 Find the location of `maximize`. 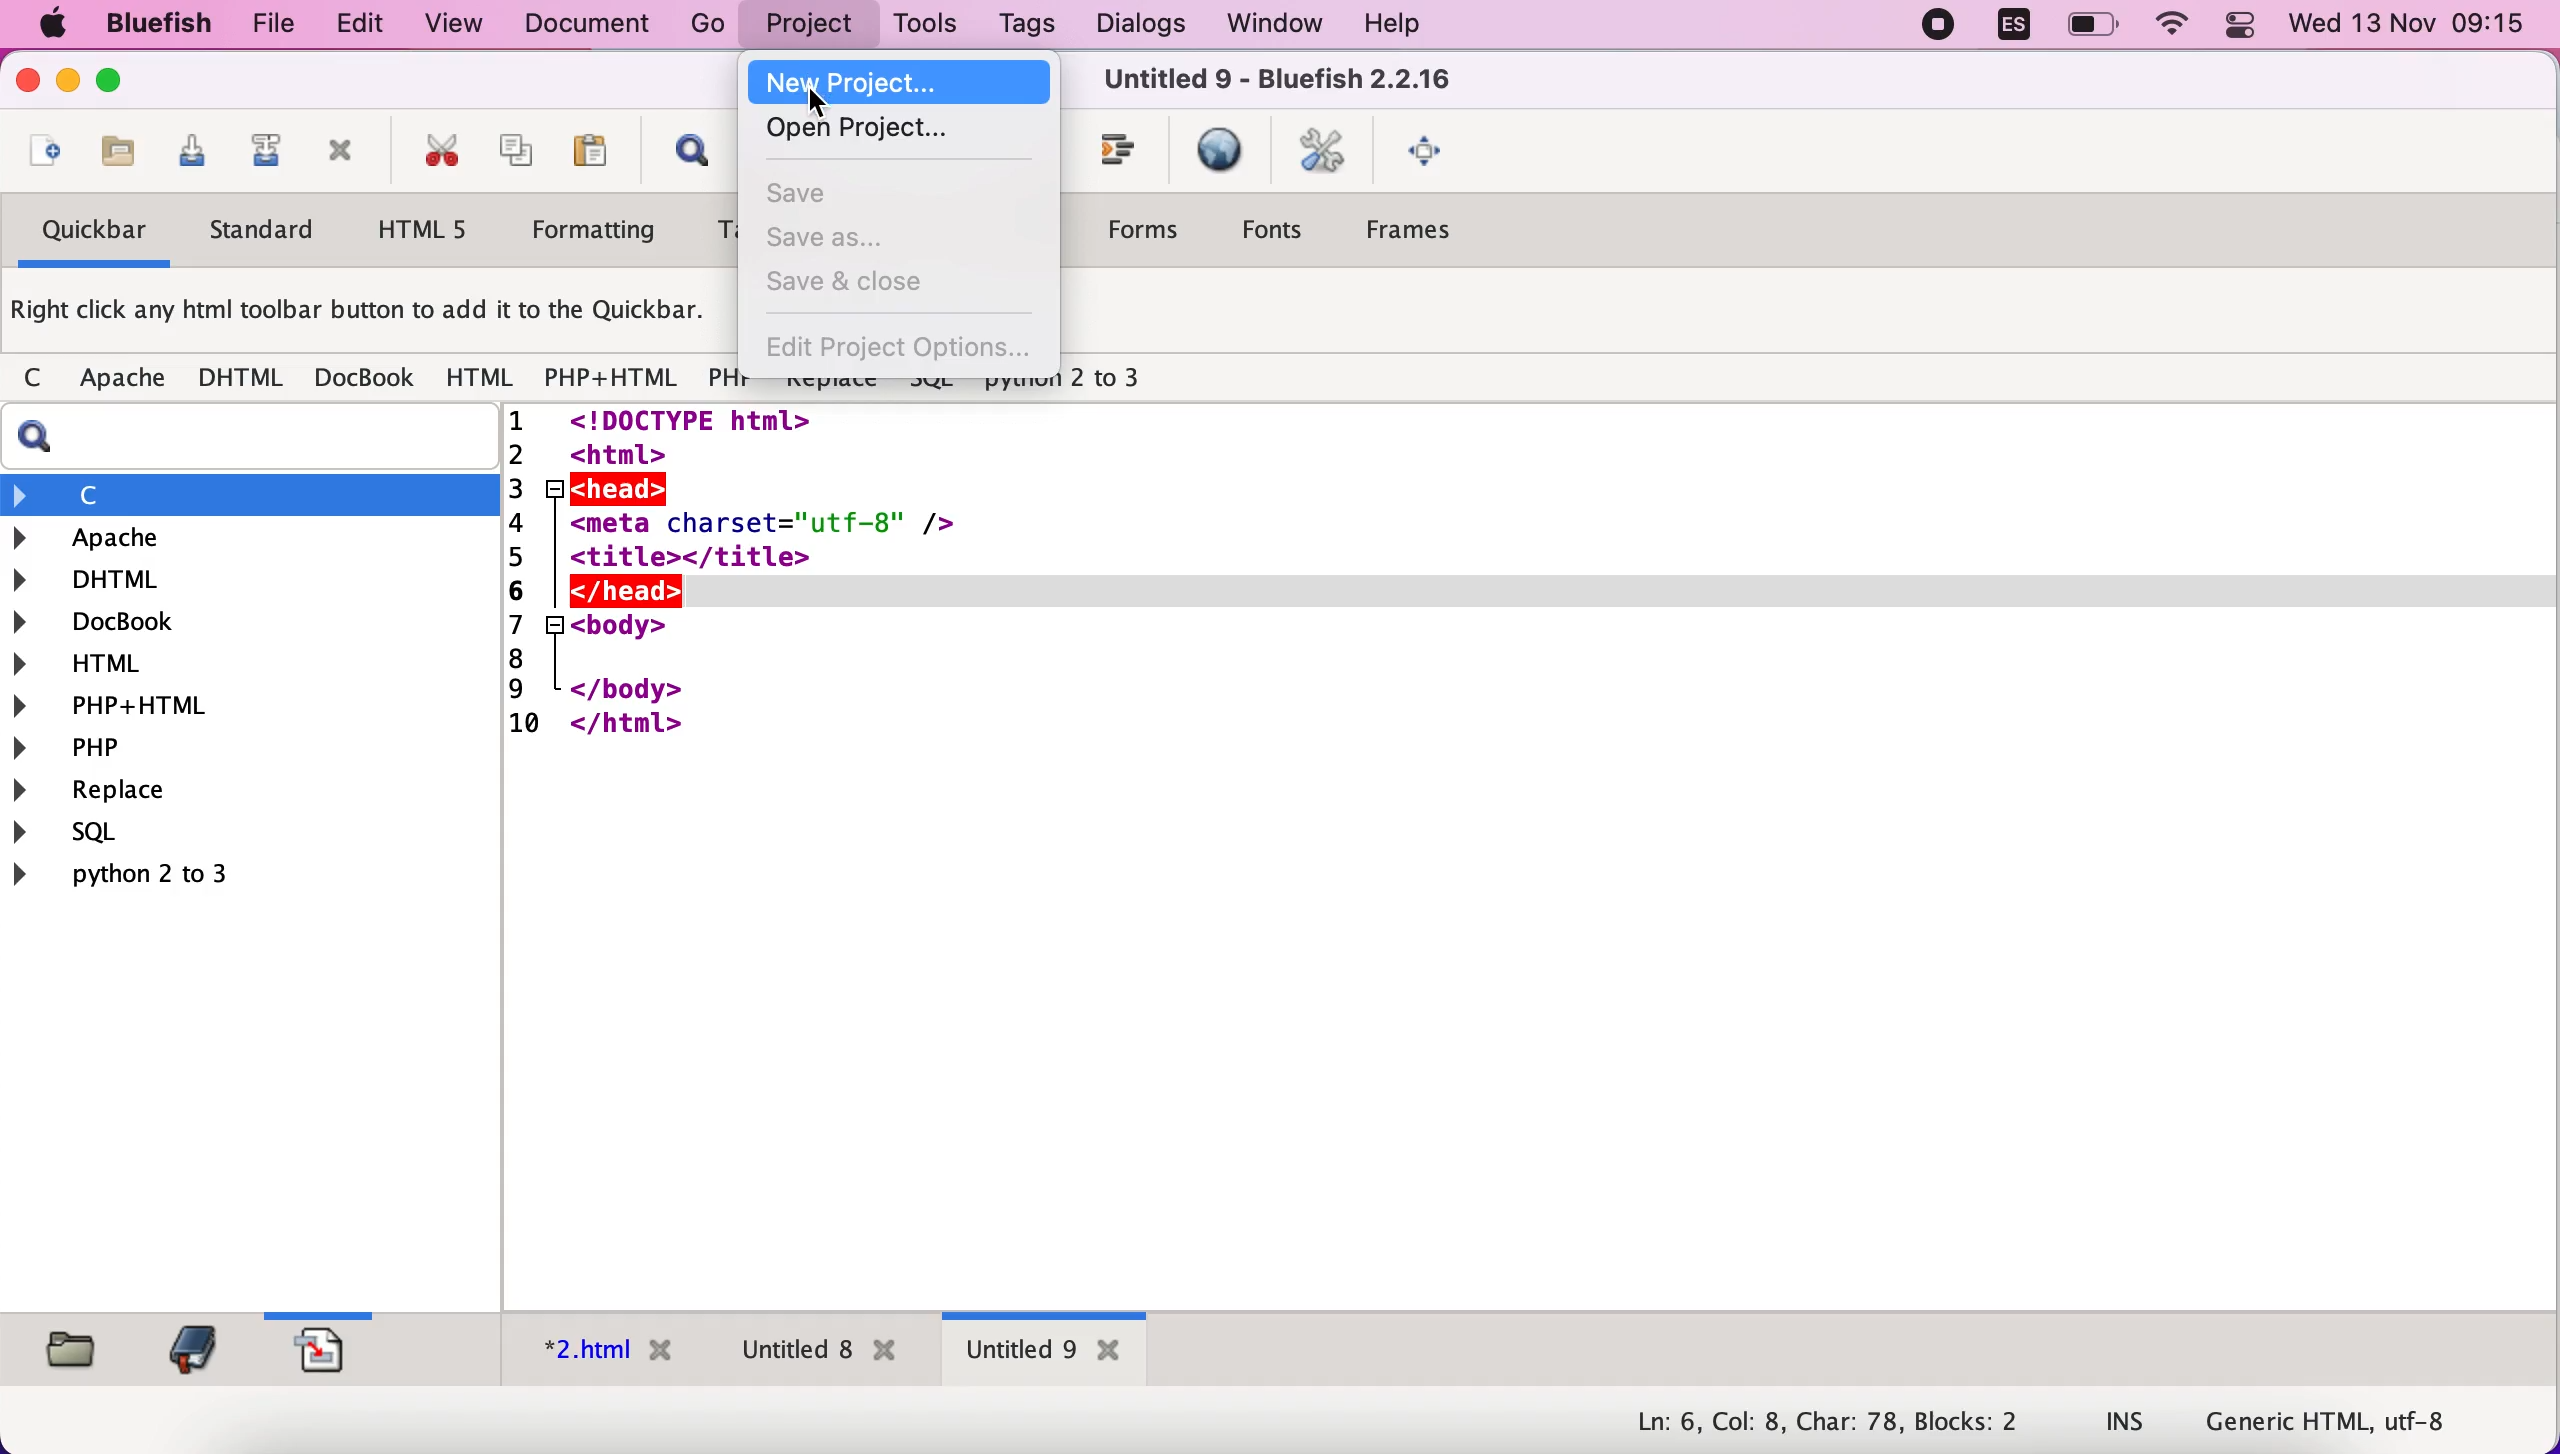

maximize is located at coordinates (110, 84).